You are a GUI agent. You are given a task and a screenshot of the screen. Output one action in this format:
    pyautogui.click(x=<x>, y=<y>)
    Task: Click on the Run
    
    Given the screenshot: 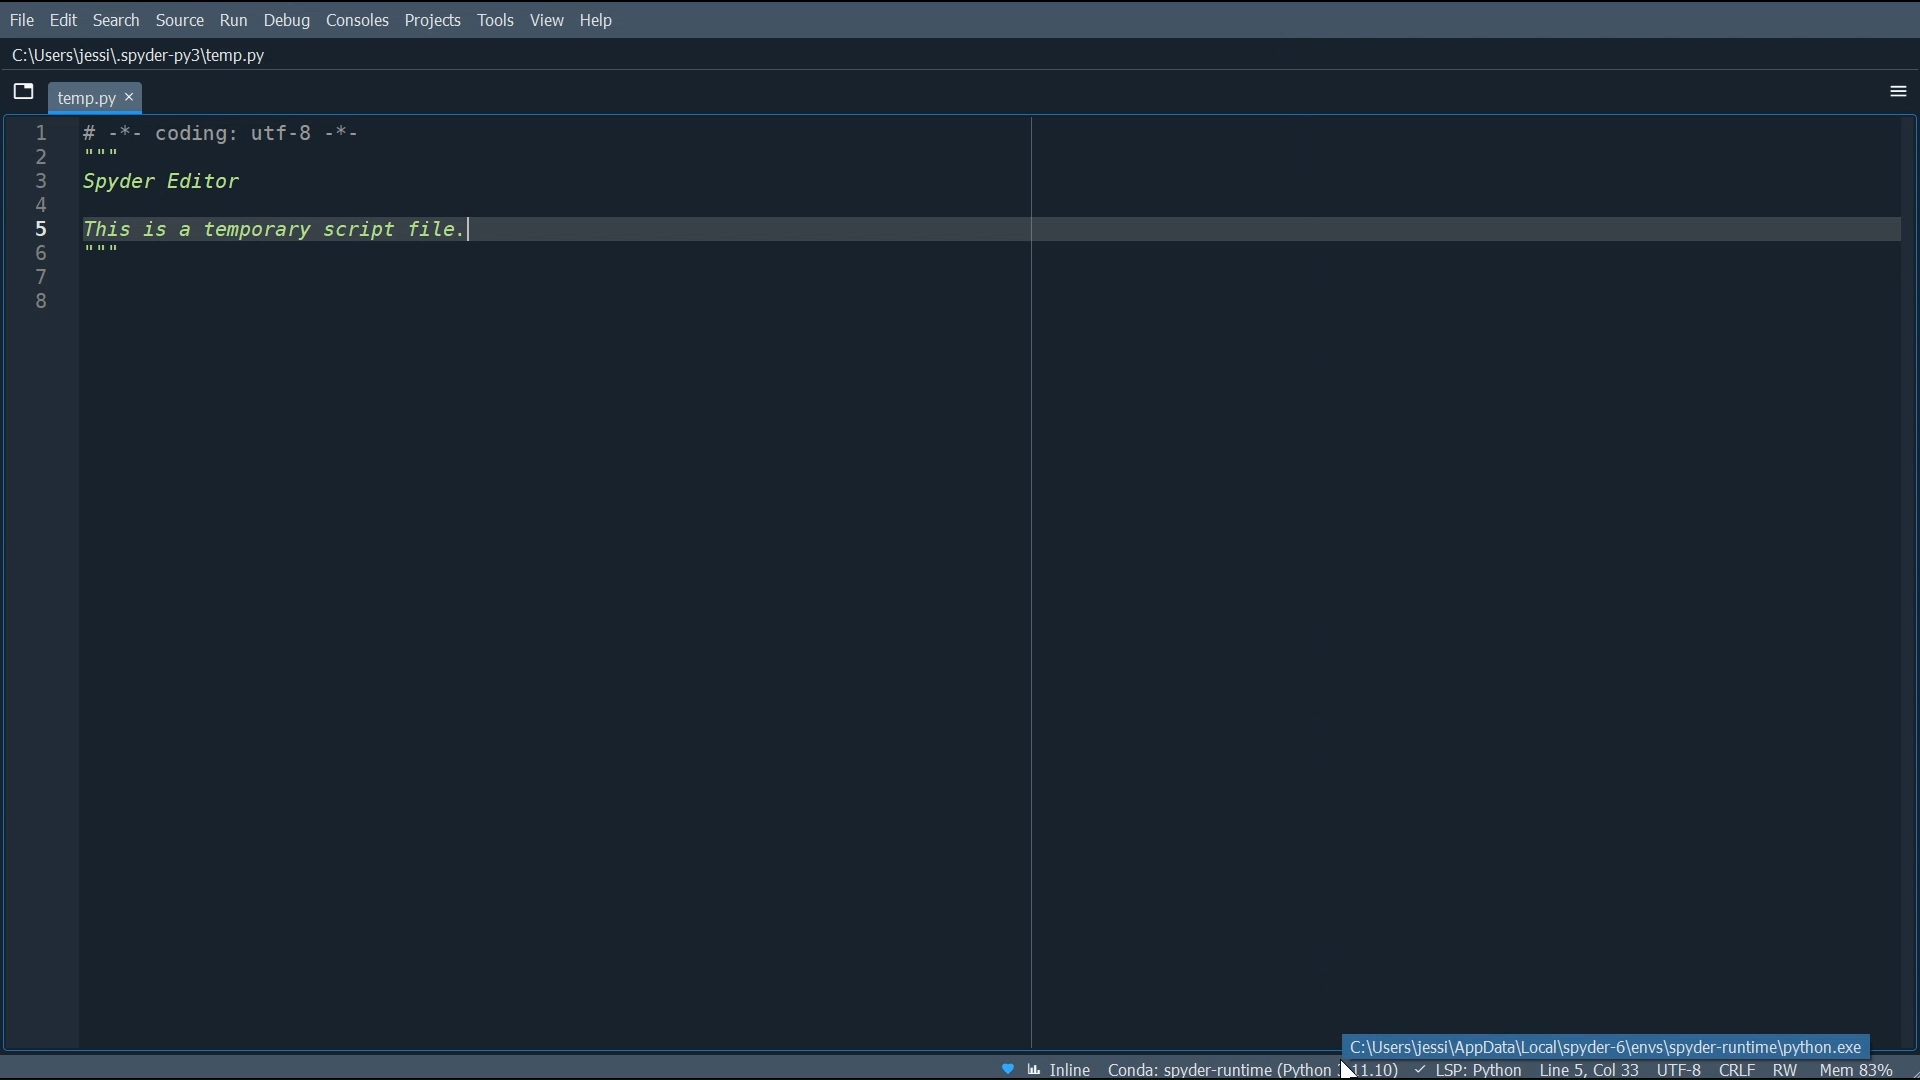 What is the action you would take?
    pyautogui.click(x=235, y=21)
    